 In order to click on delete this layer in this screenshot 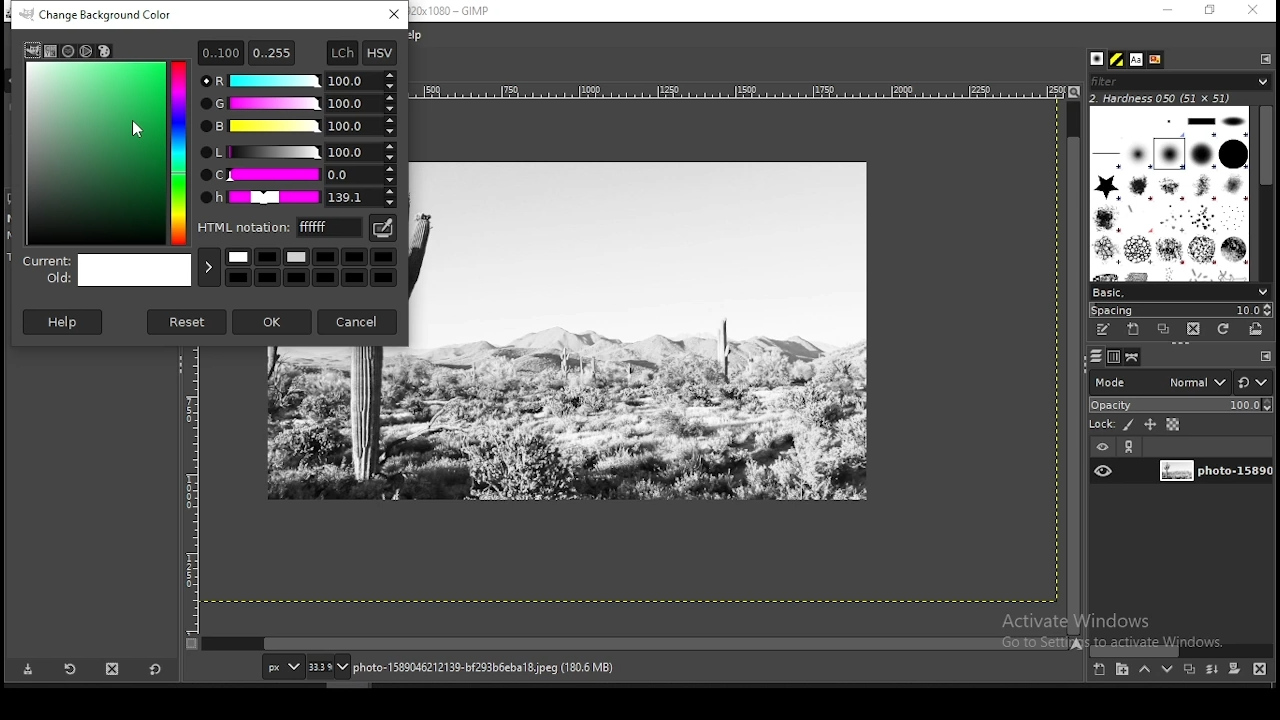, I will do `click(1260, 668)`.